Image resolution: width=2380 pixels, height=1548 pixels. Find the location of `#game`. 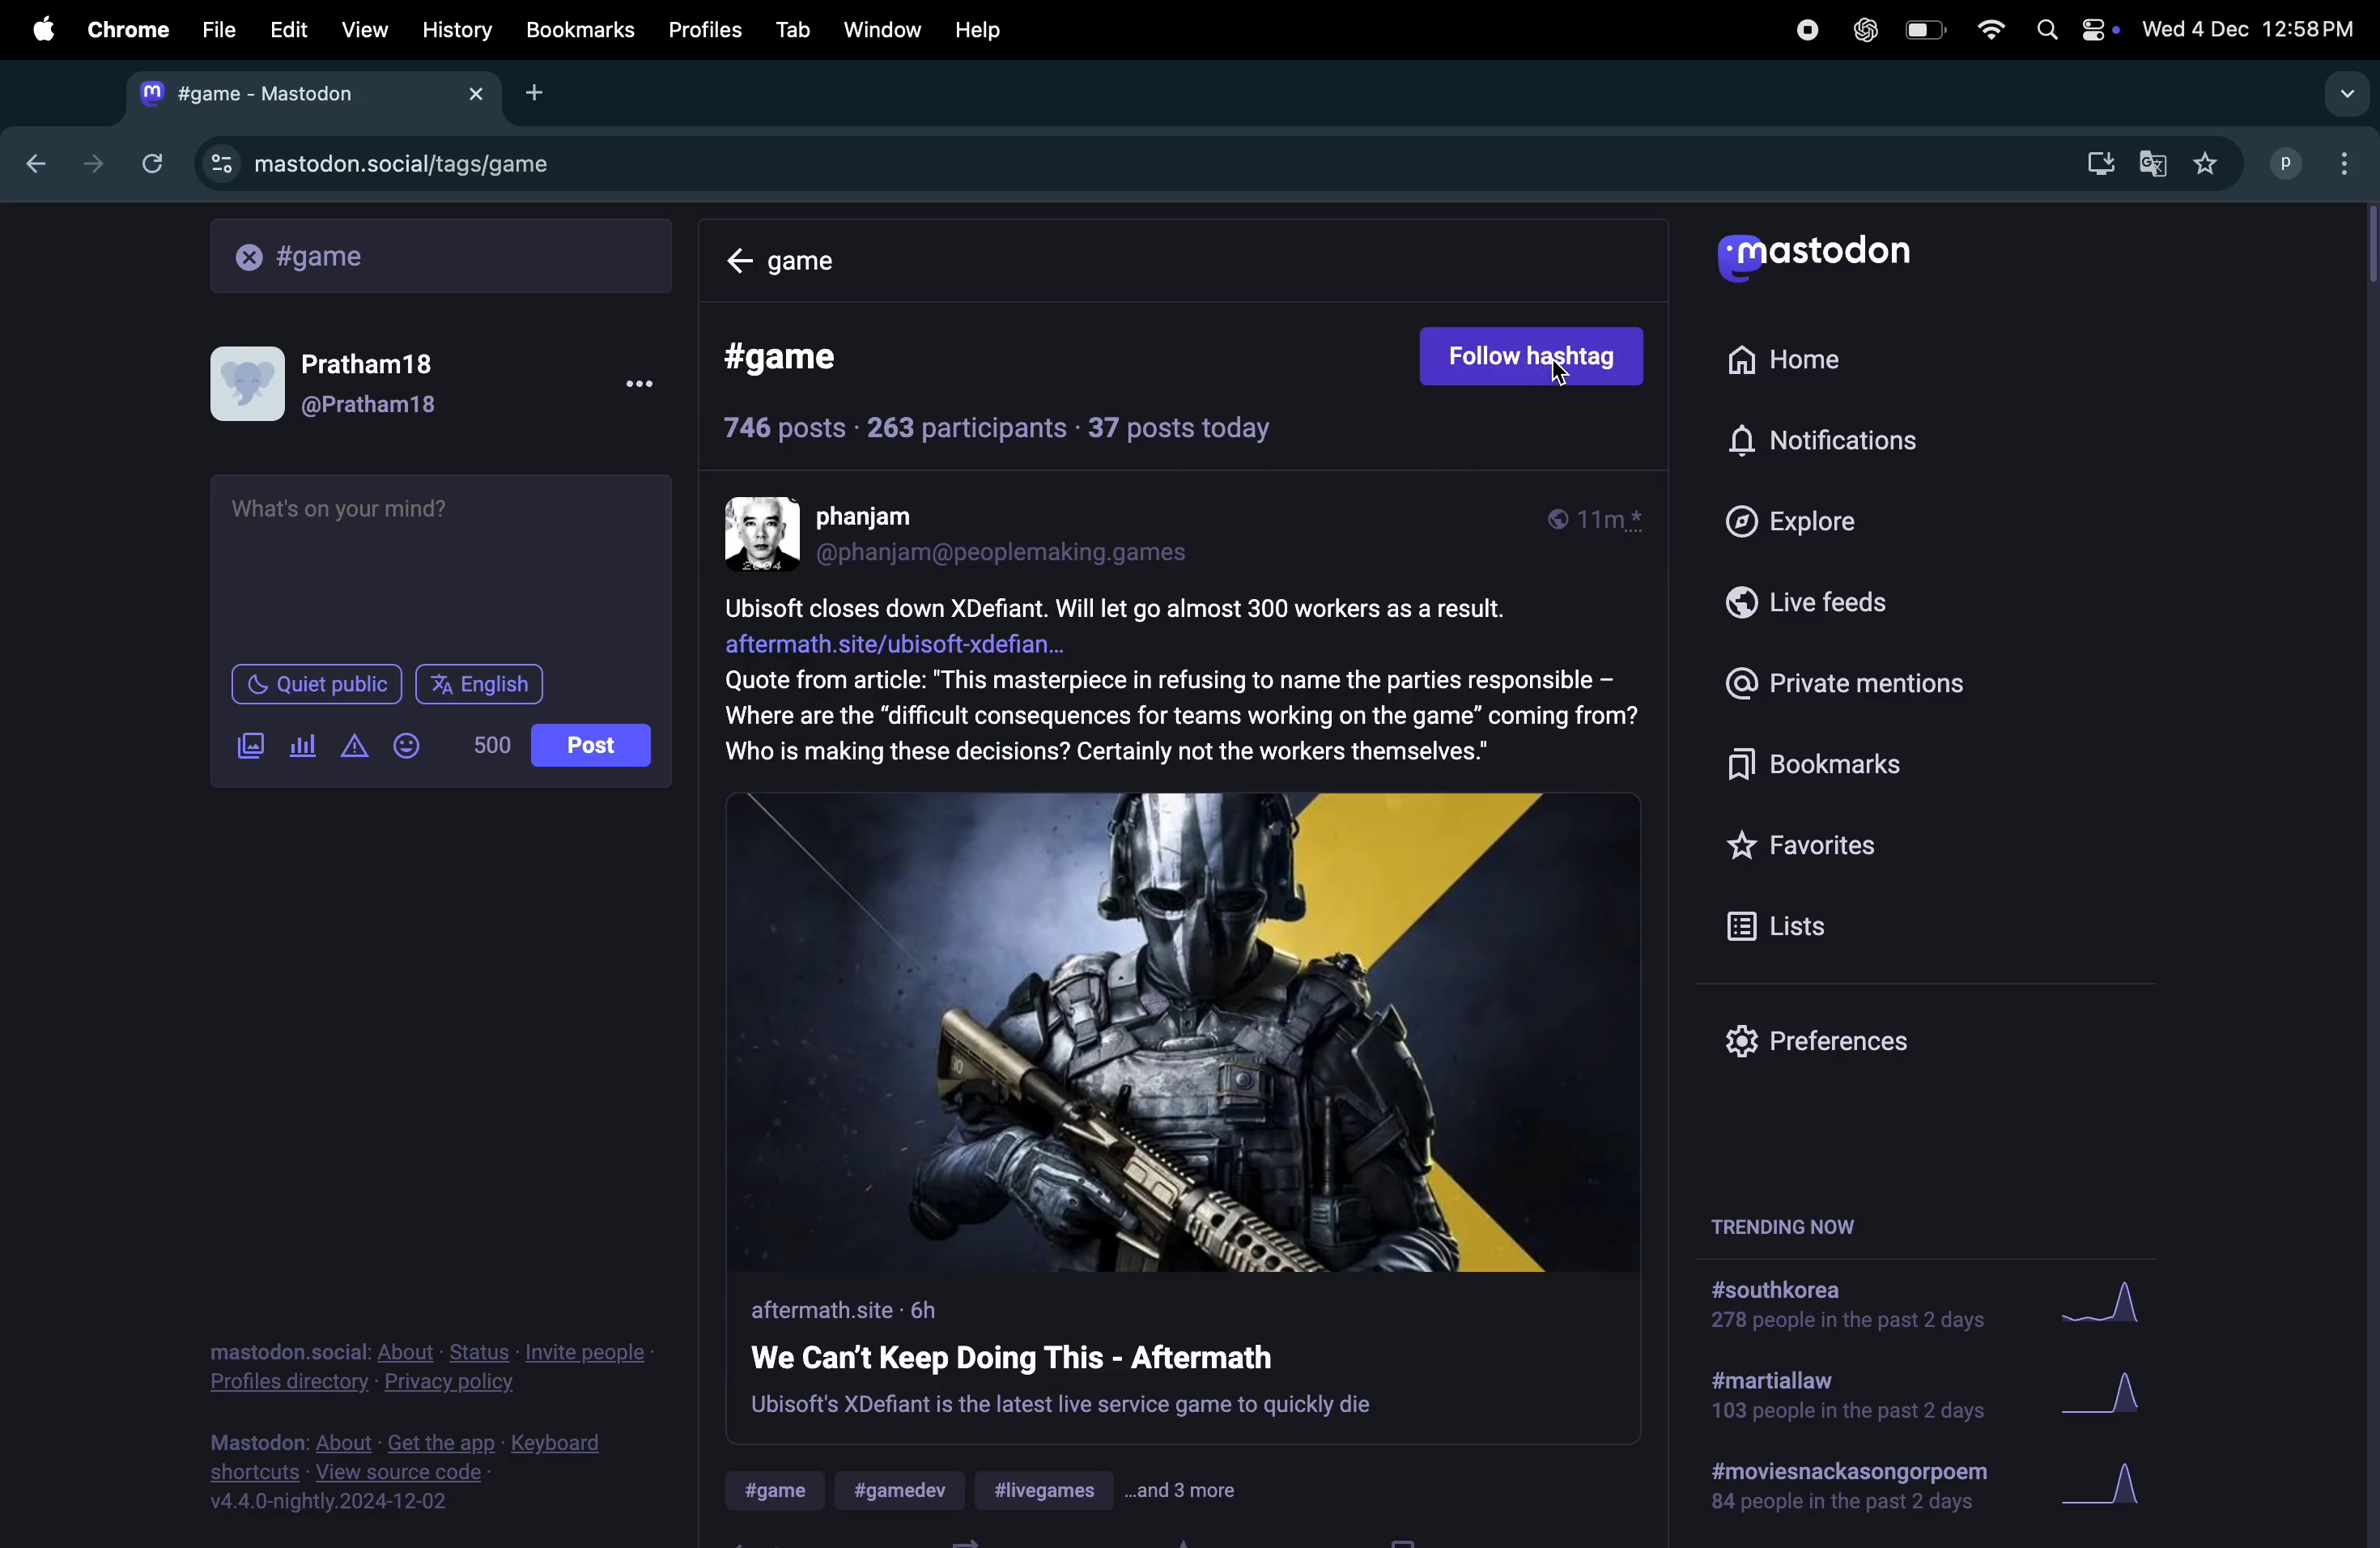

#game is located at coordinates (783, 1491).